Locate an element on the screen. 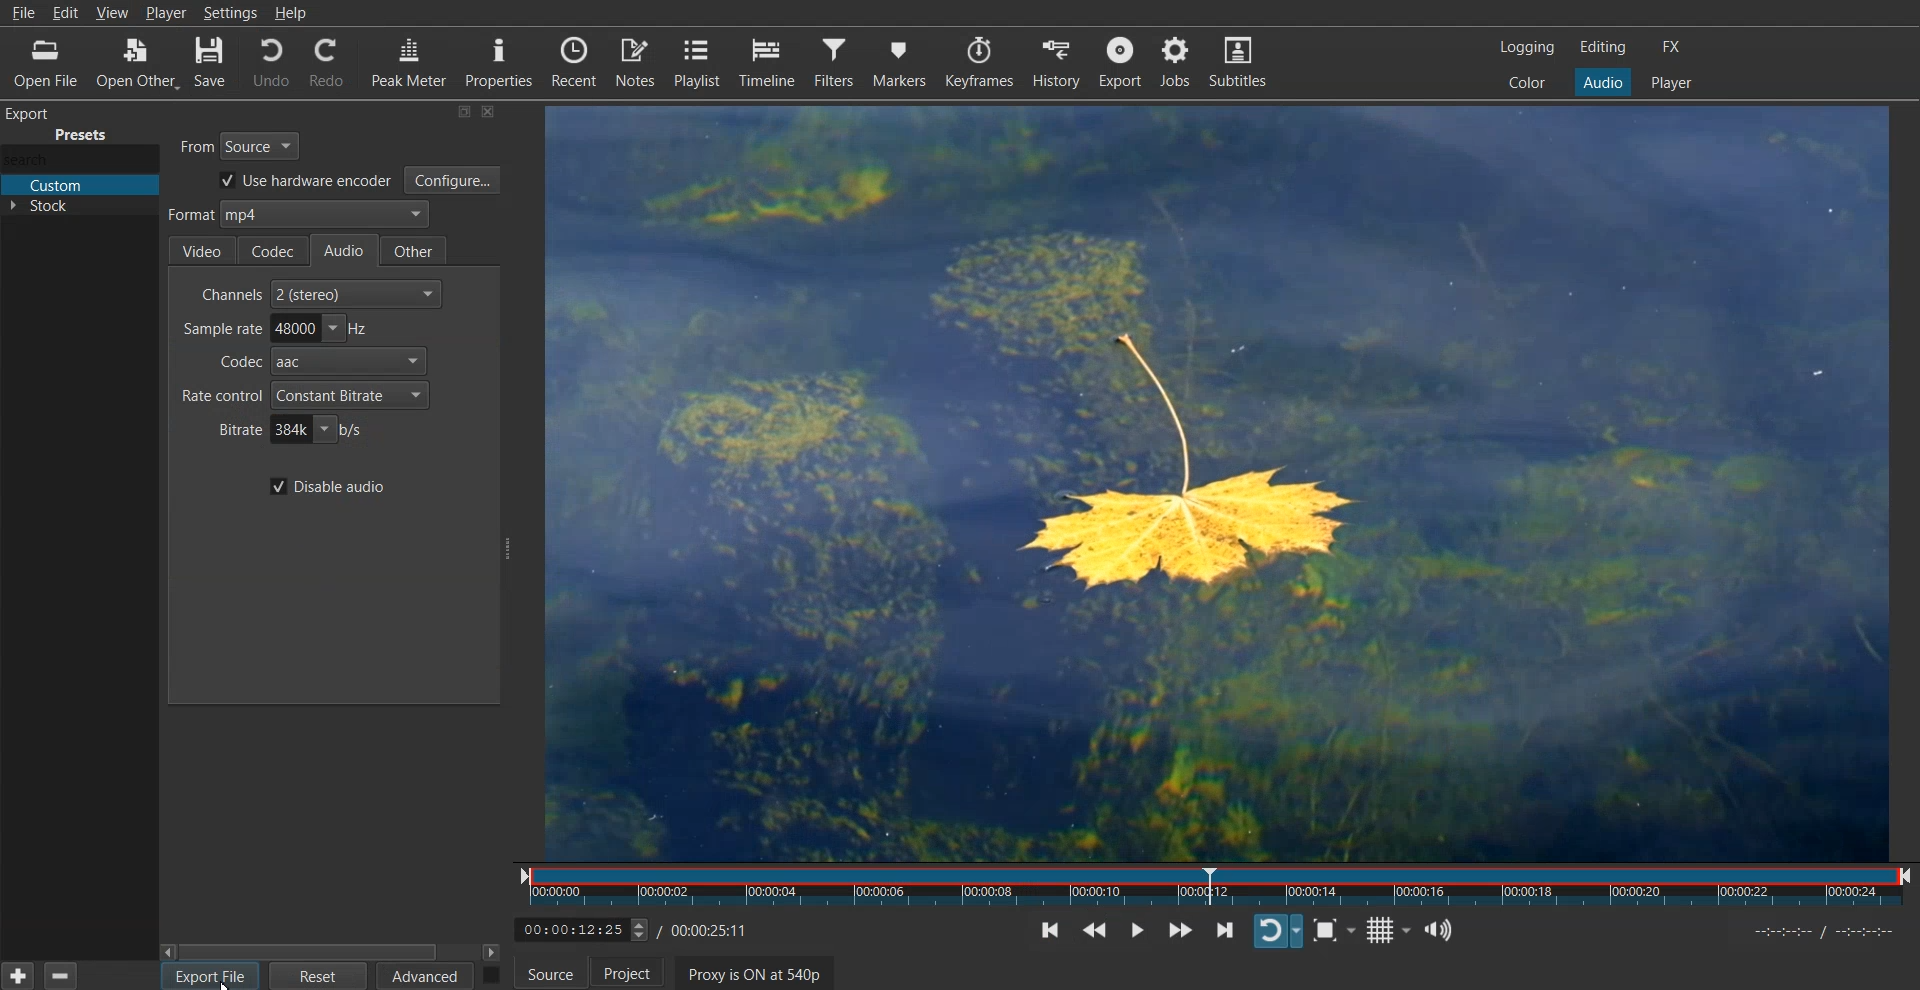 This screenshot has height=990, width=1920. Player is located at coordinates (1671, 83).